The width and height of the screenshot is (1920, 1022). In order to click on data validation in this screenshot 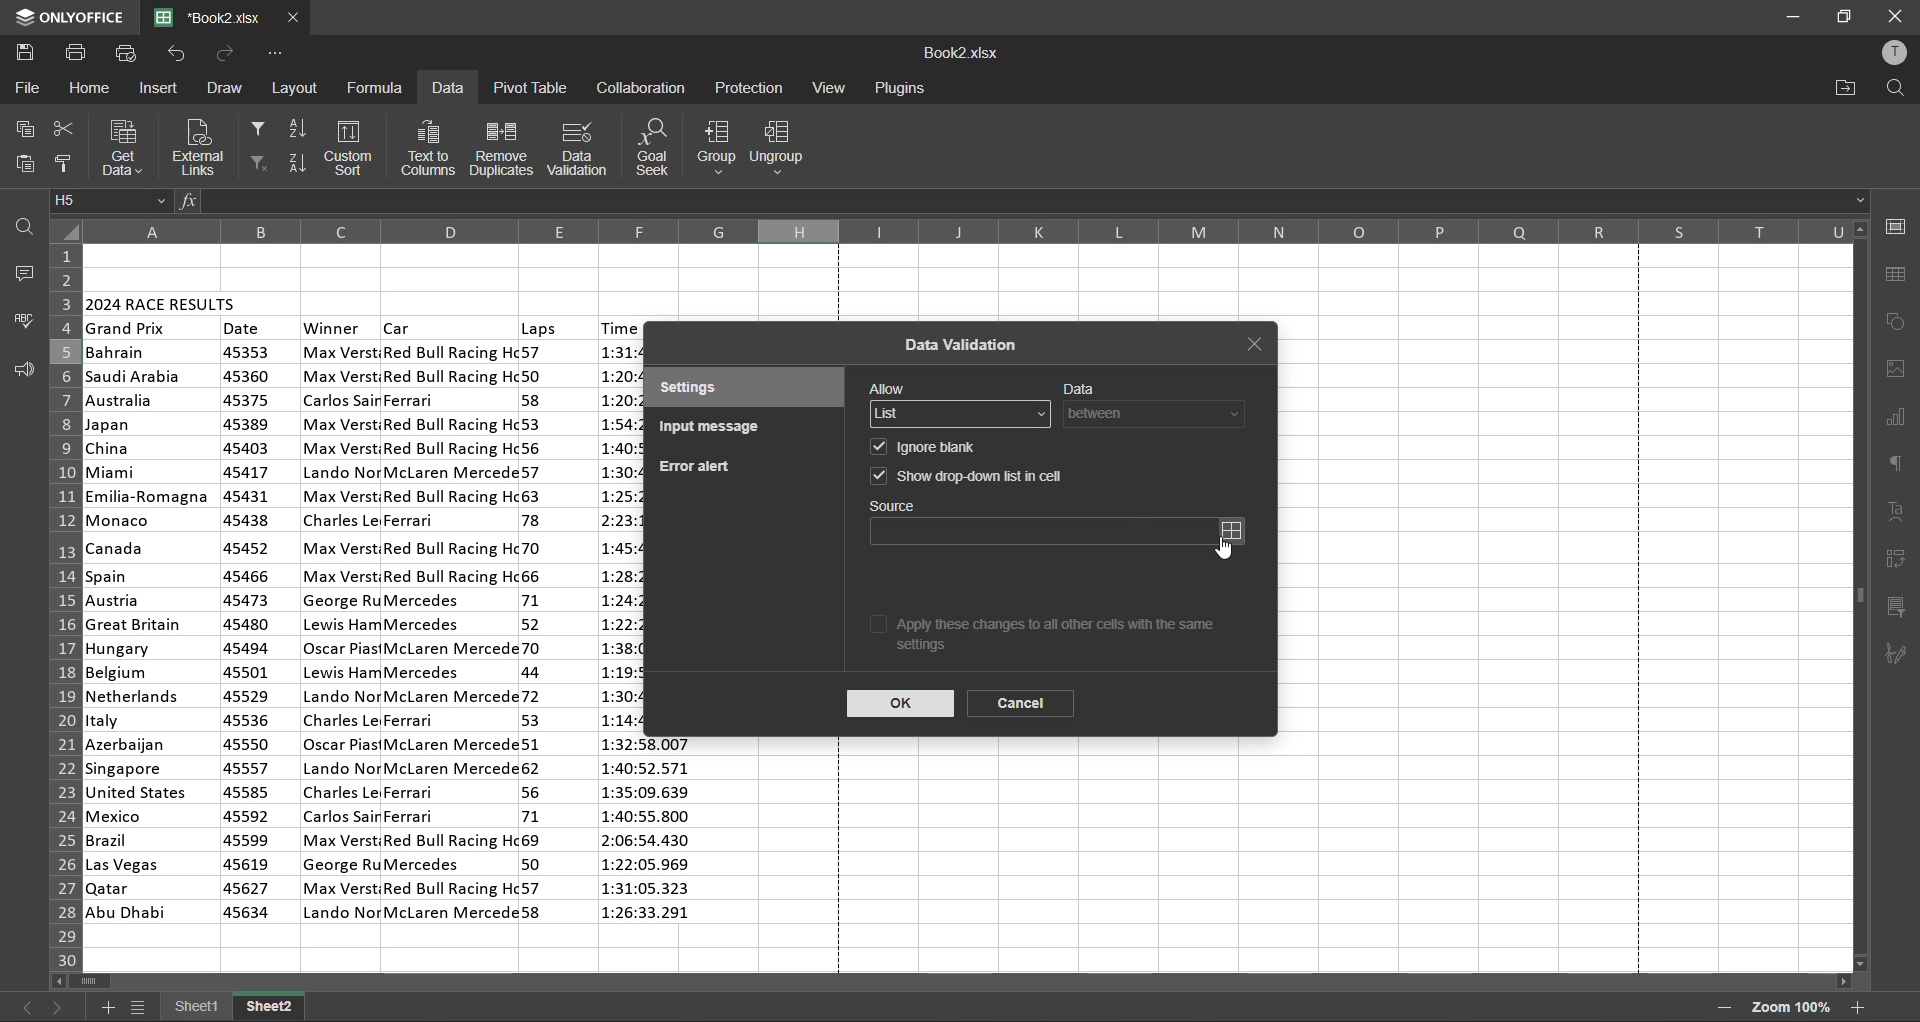, I will do `click(580, 147)`.